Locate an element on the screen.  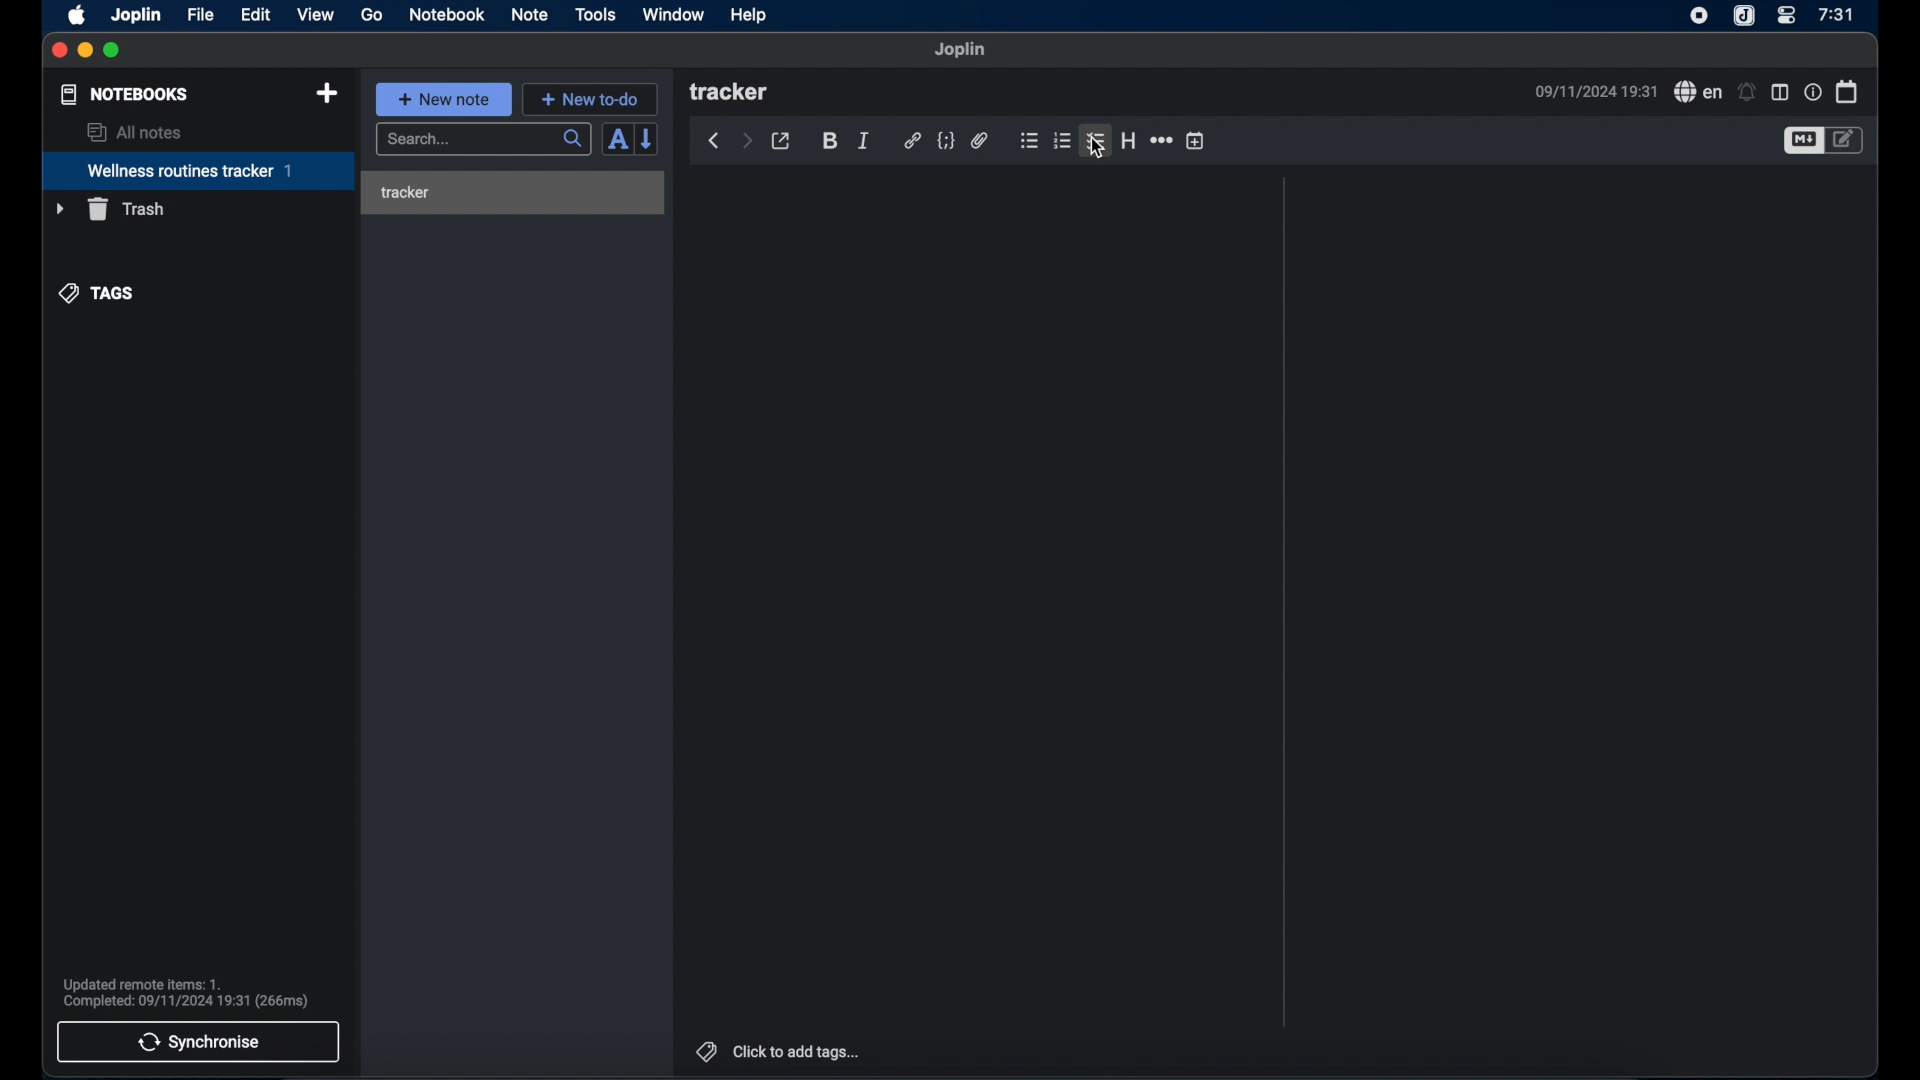
09/11/2024 19:31 is located at coordinates (1593, 91).